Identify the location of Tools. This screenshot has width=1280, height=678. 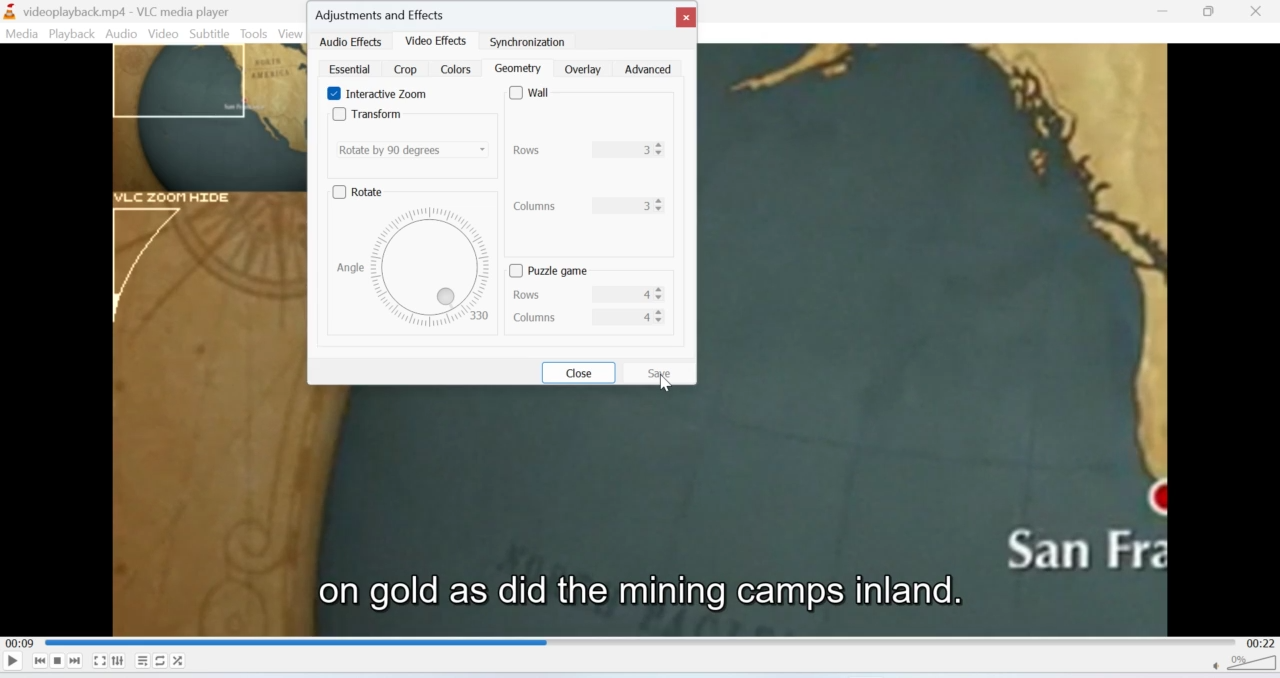
(254, 34).